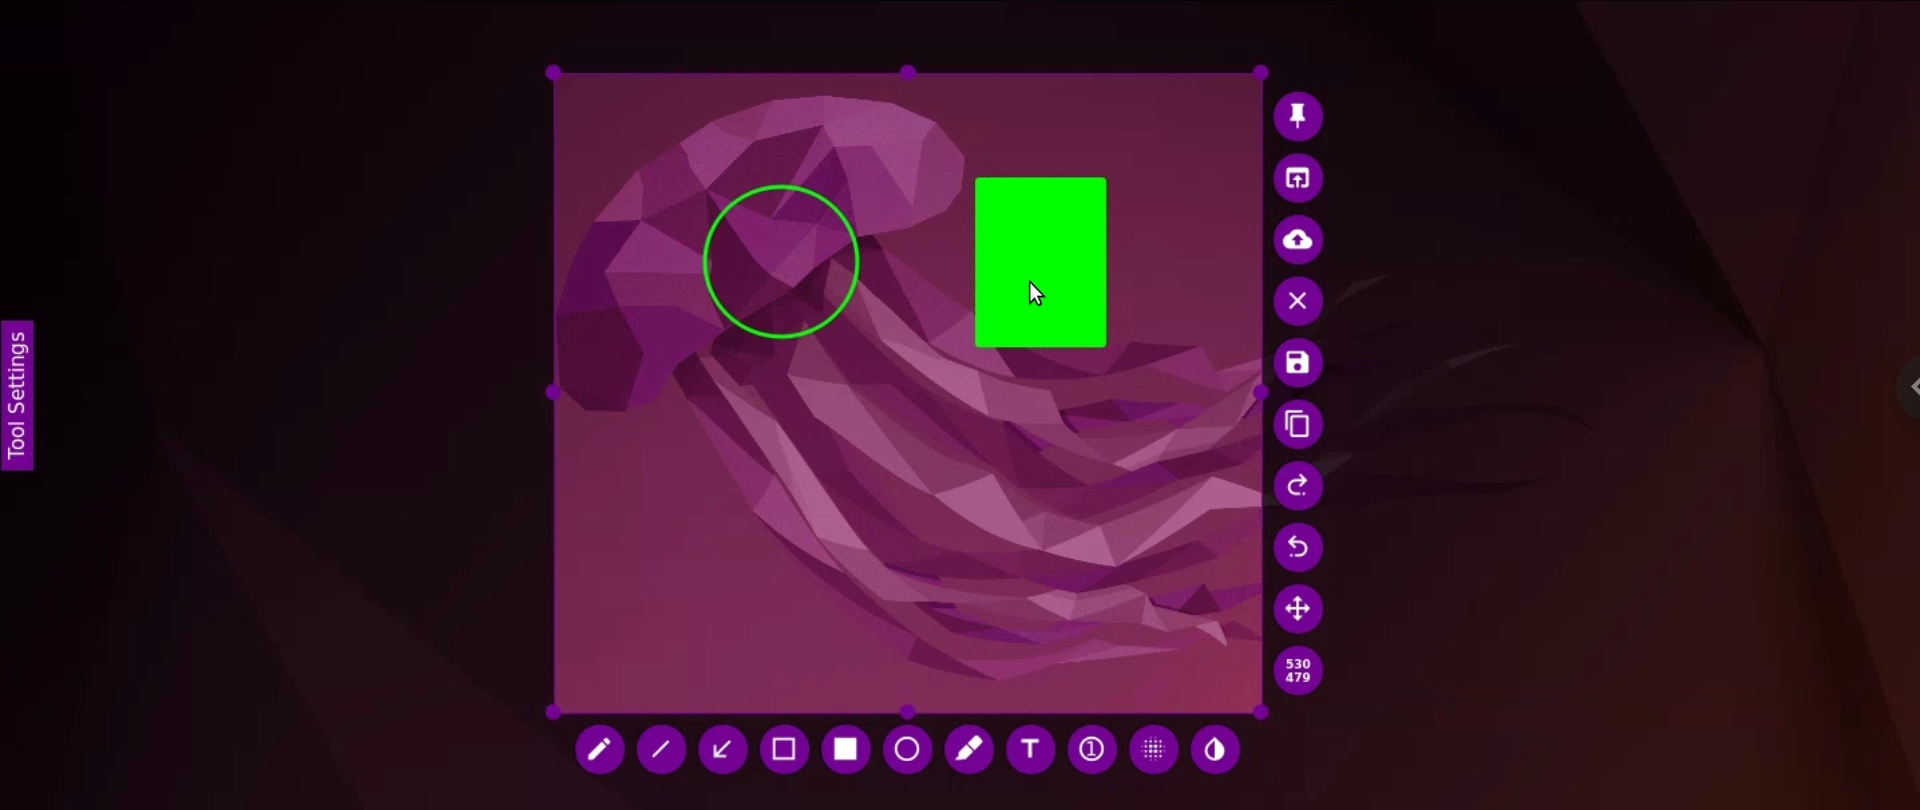 The width and height of the screenshot is (1920, 810). Describe the element at coordinates (1894, 387) in the screenshot. I see `chrome options` at that location.